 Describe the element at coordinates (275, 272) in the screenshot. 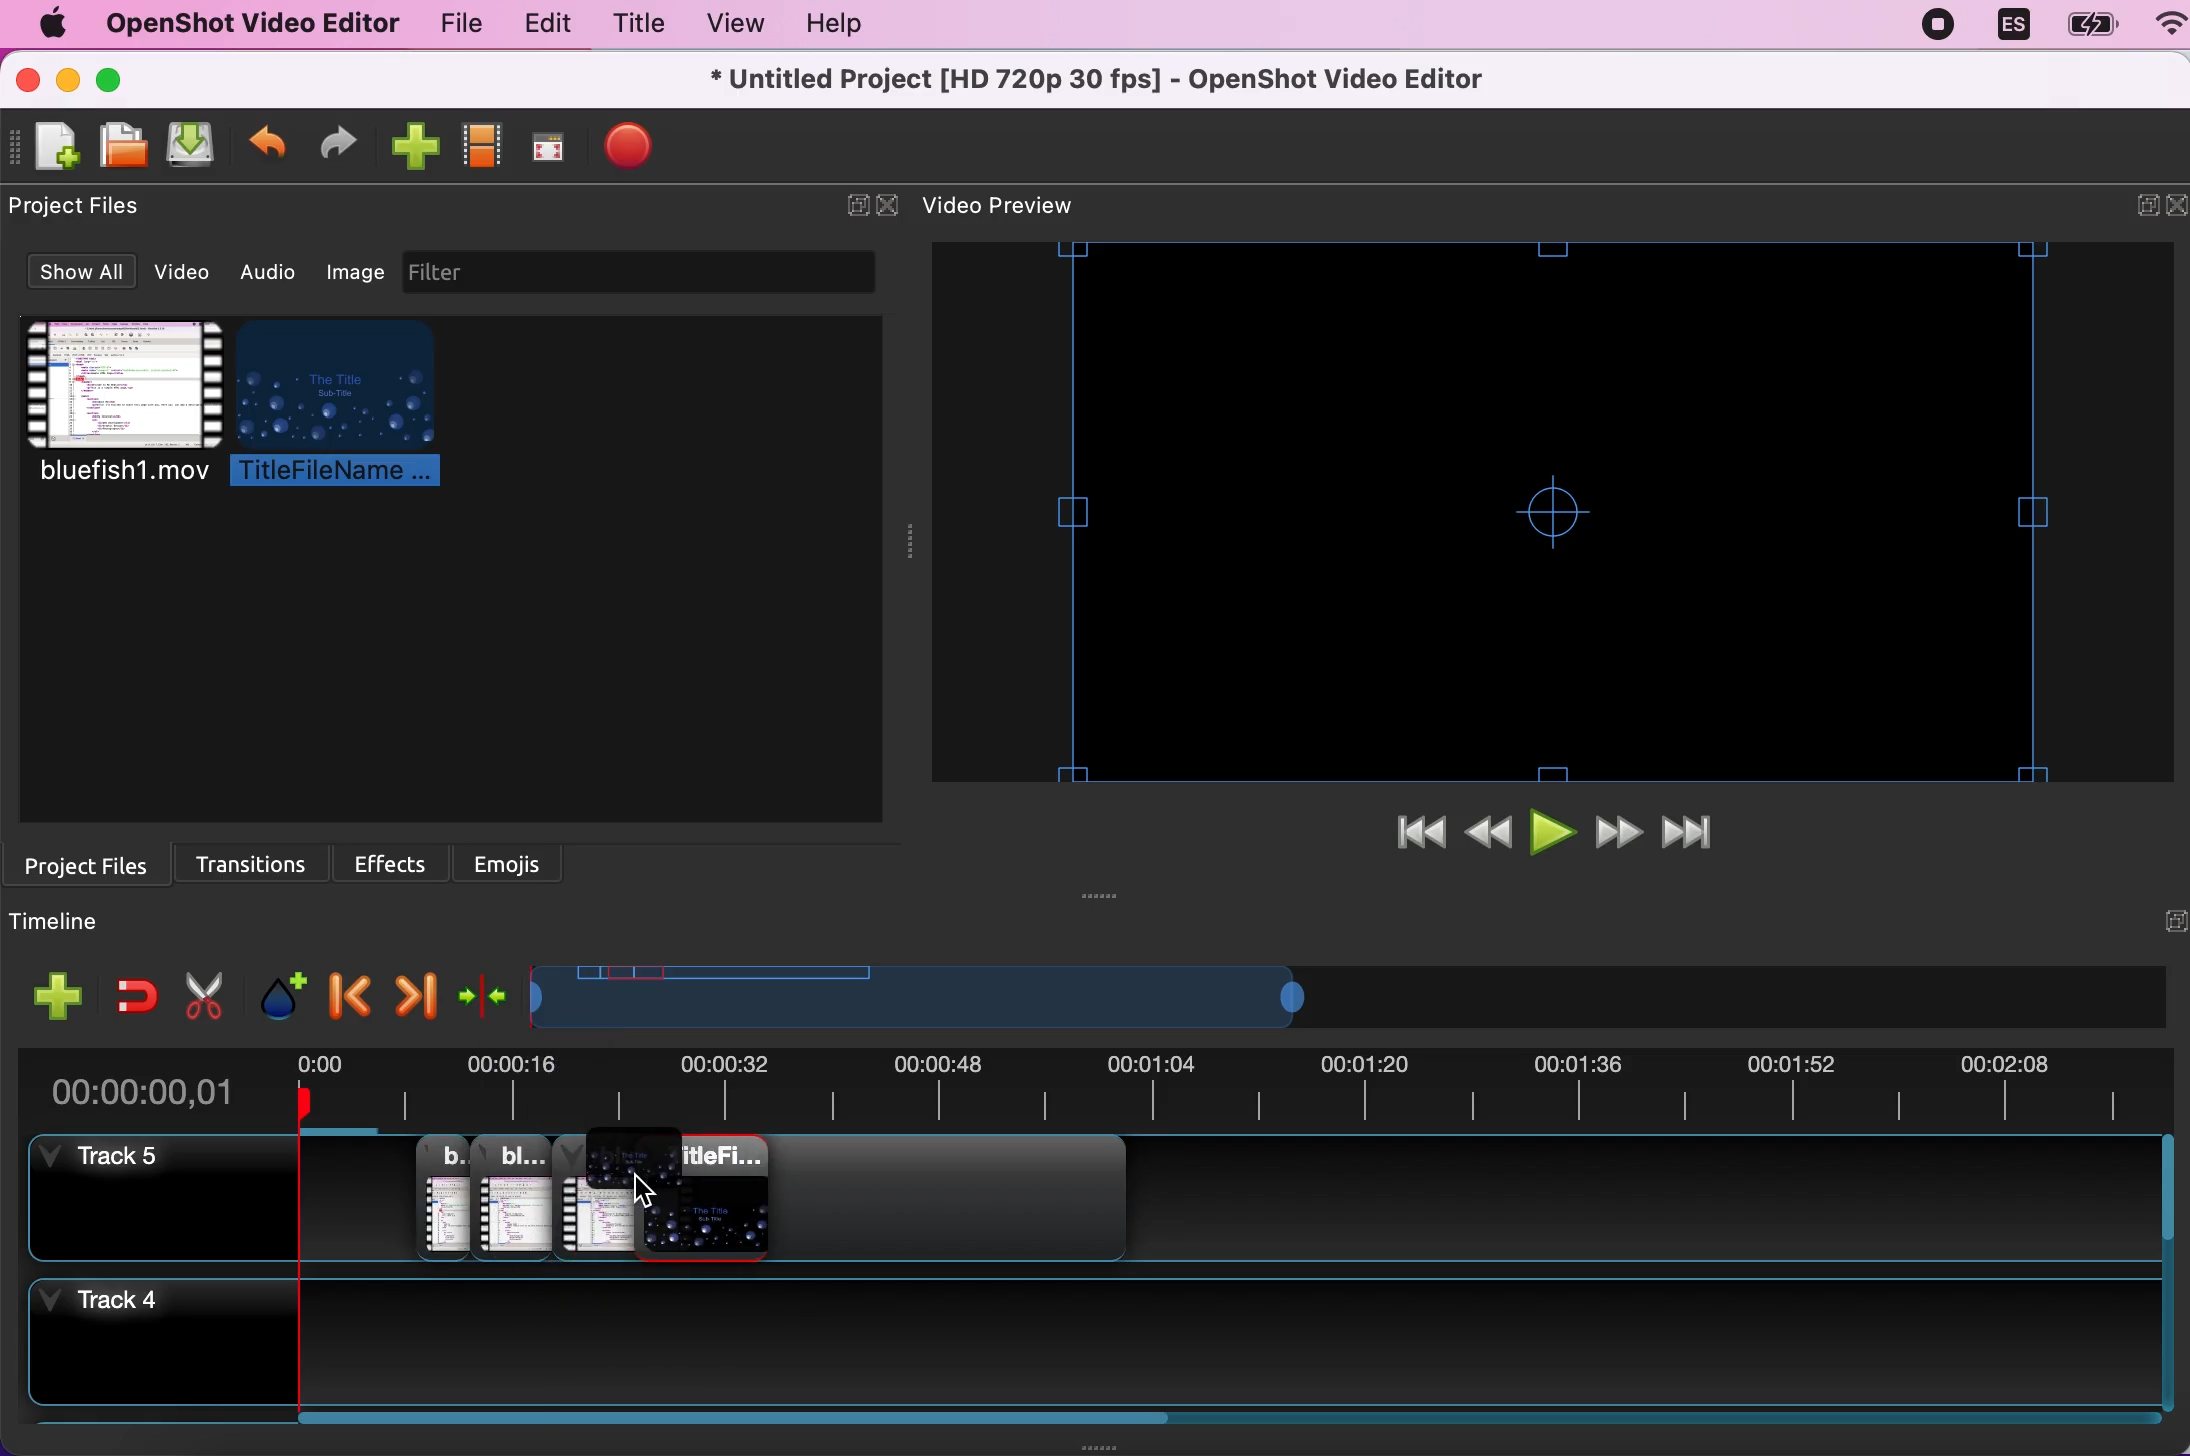

I see `audio` at that location.